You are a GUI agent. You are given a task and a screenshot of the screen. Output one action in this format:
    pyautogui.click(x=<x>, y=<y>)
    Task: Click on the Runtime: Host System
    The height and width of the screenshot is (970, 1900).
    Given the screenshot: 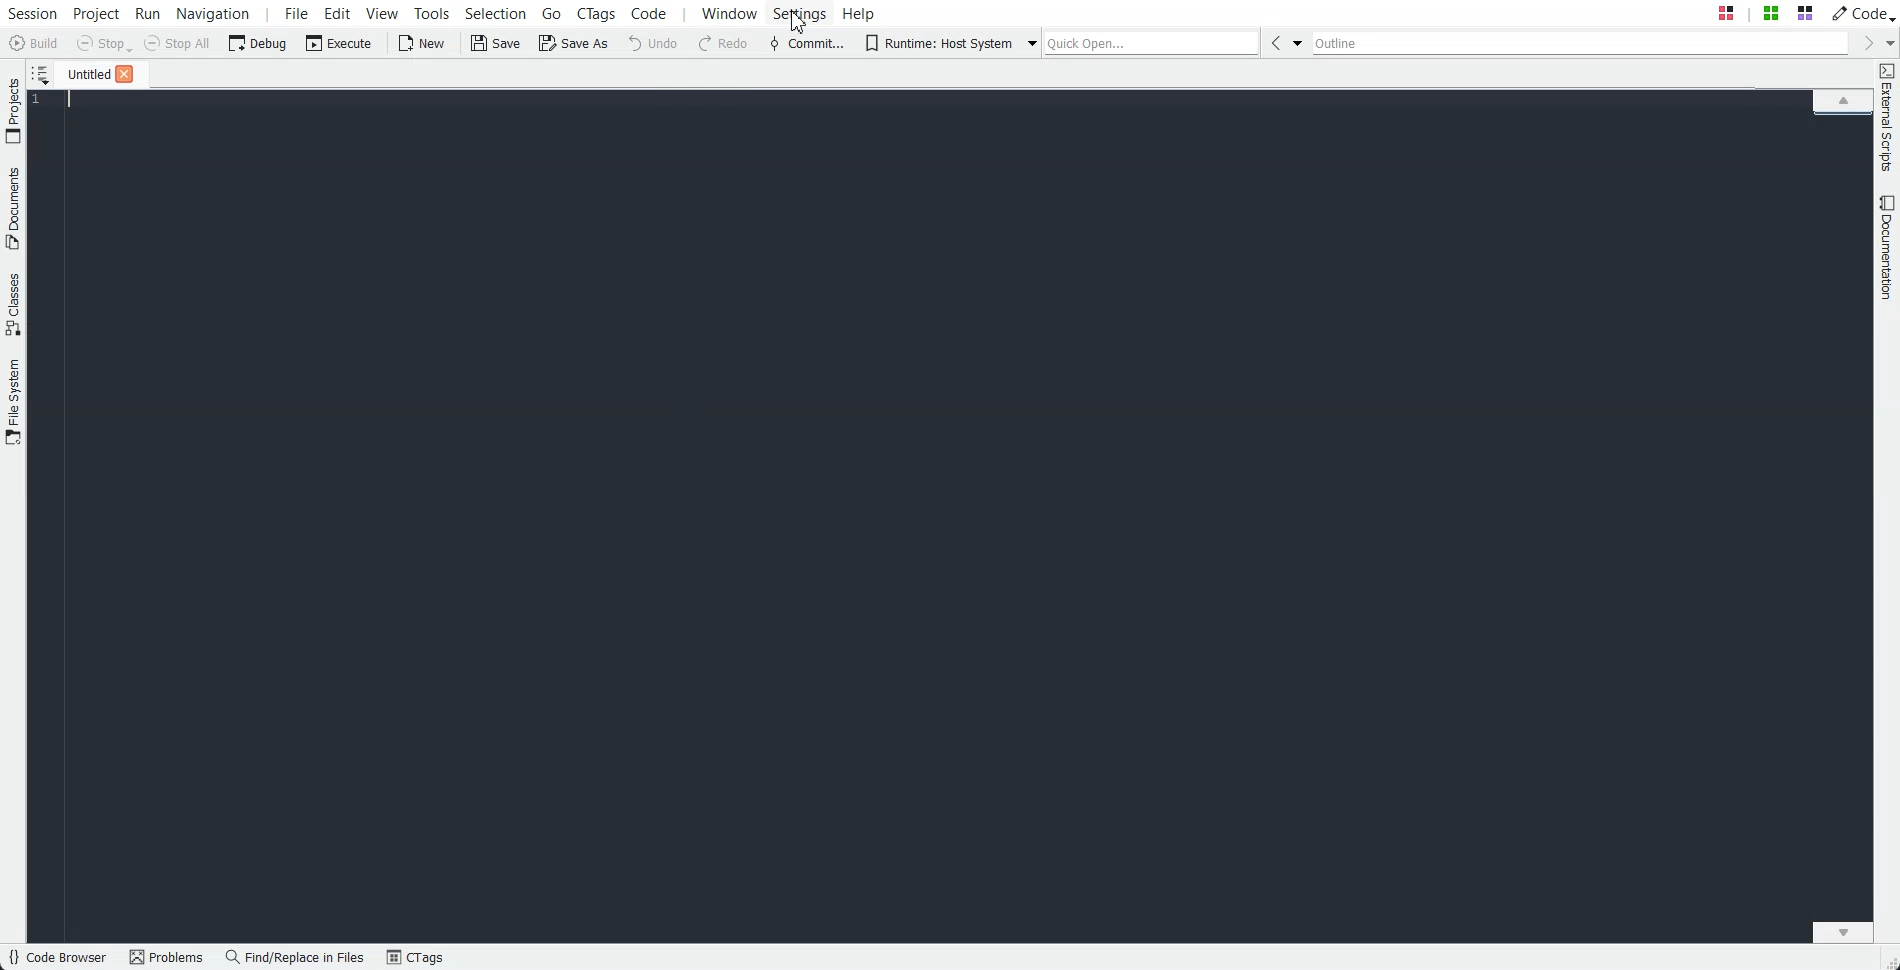 What is the action you would take?
    pyautogui.click(x=938, y=43)
    